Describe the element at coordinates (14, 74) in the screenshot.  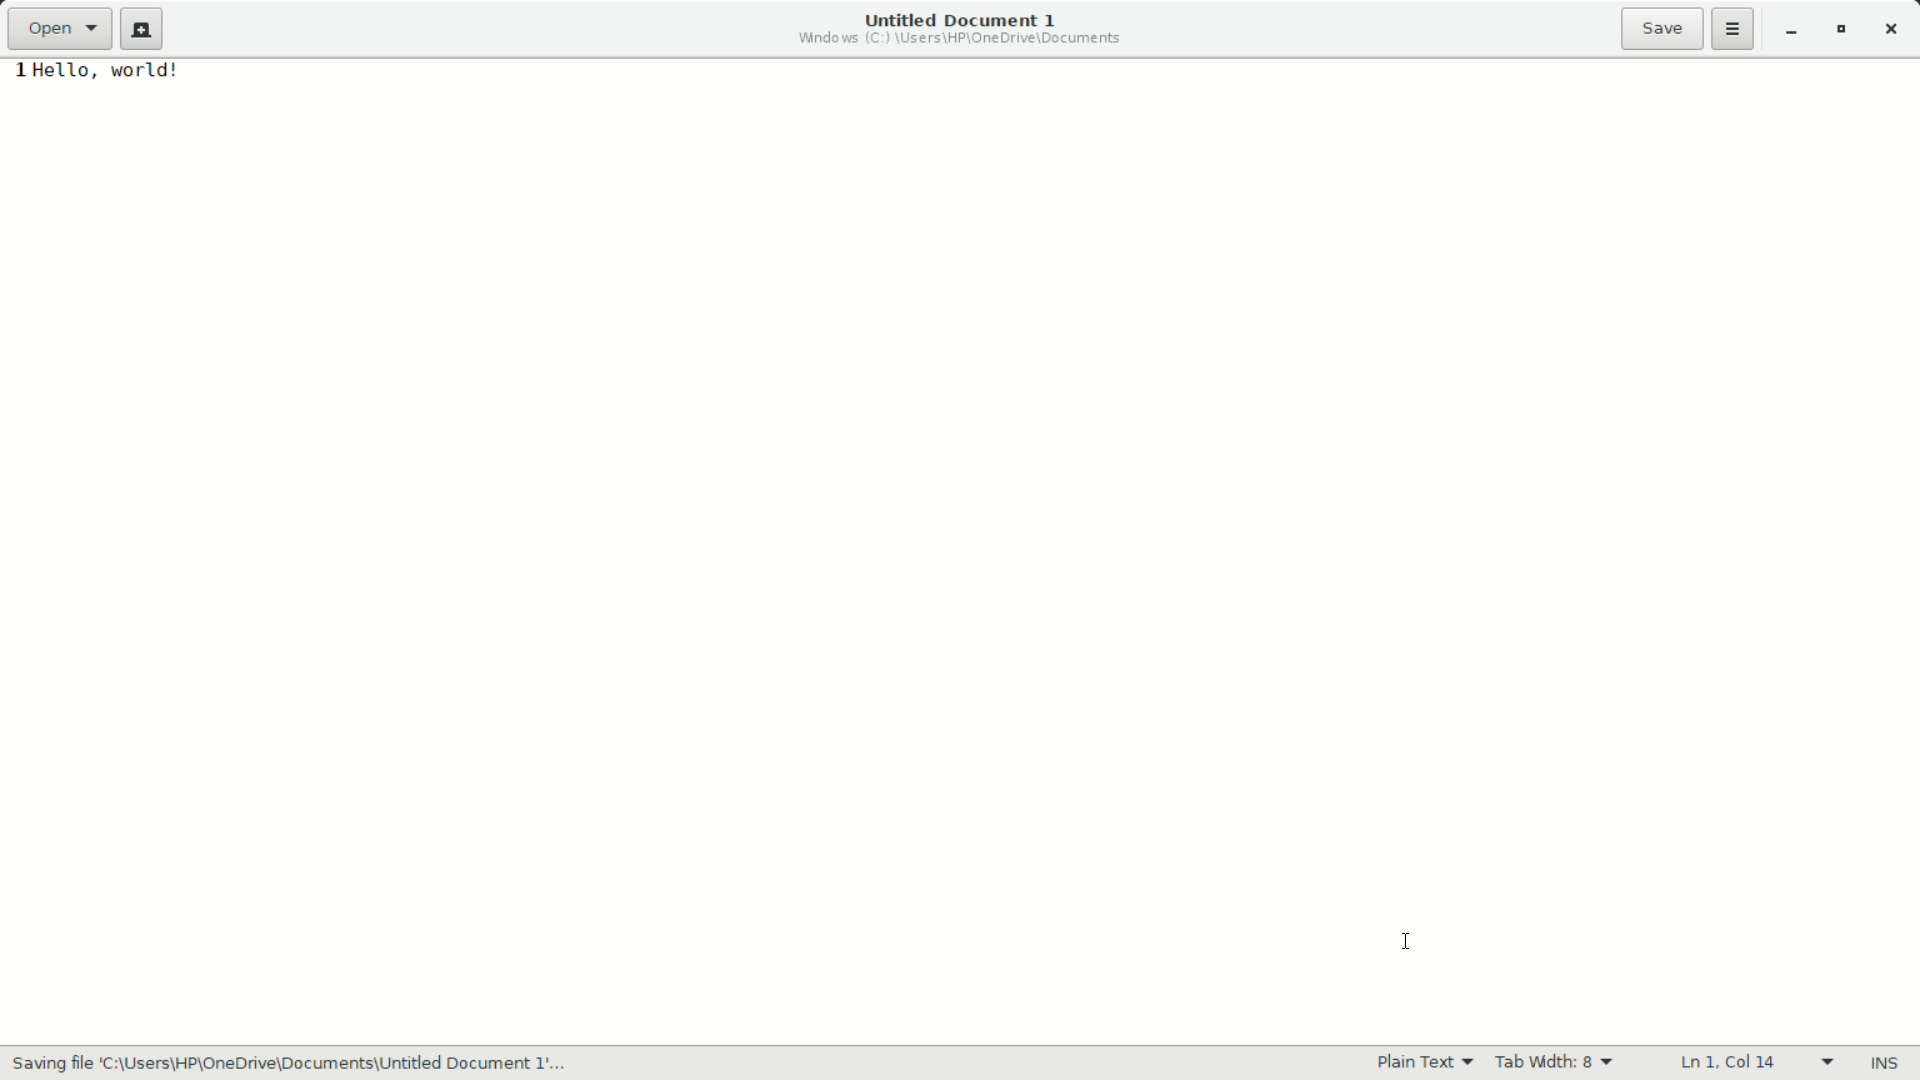
I see `1` at that location.